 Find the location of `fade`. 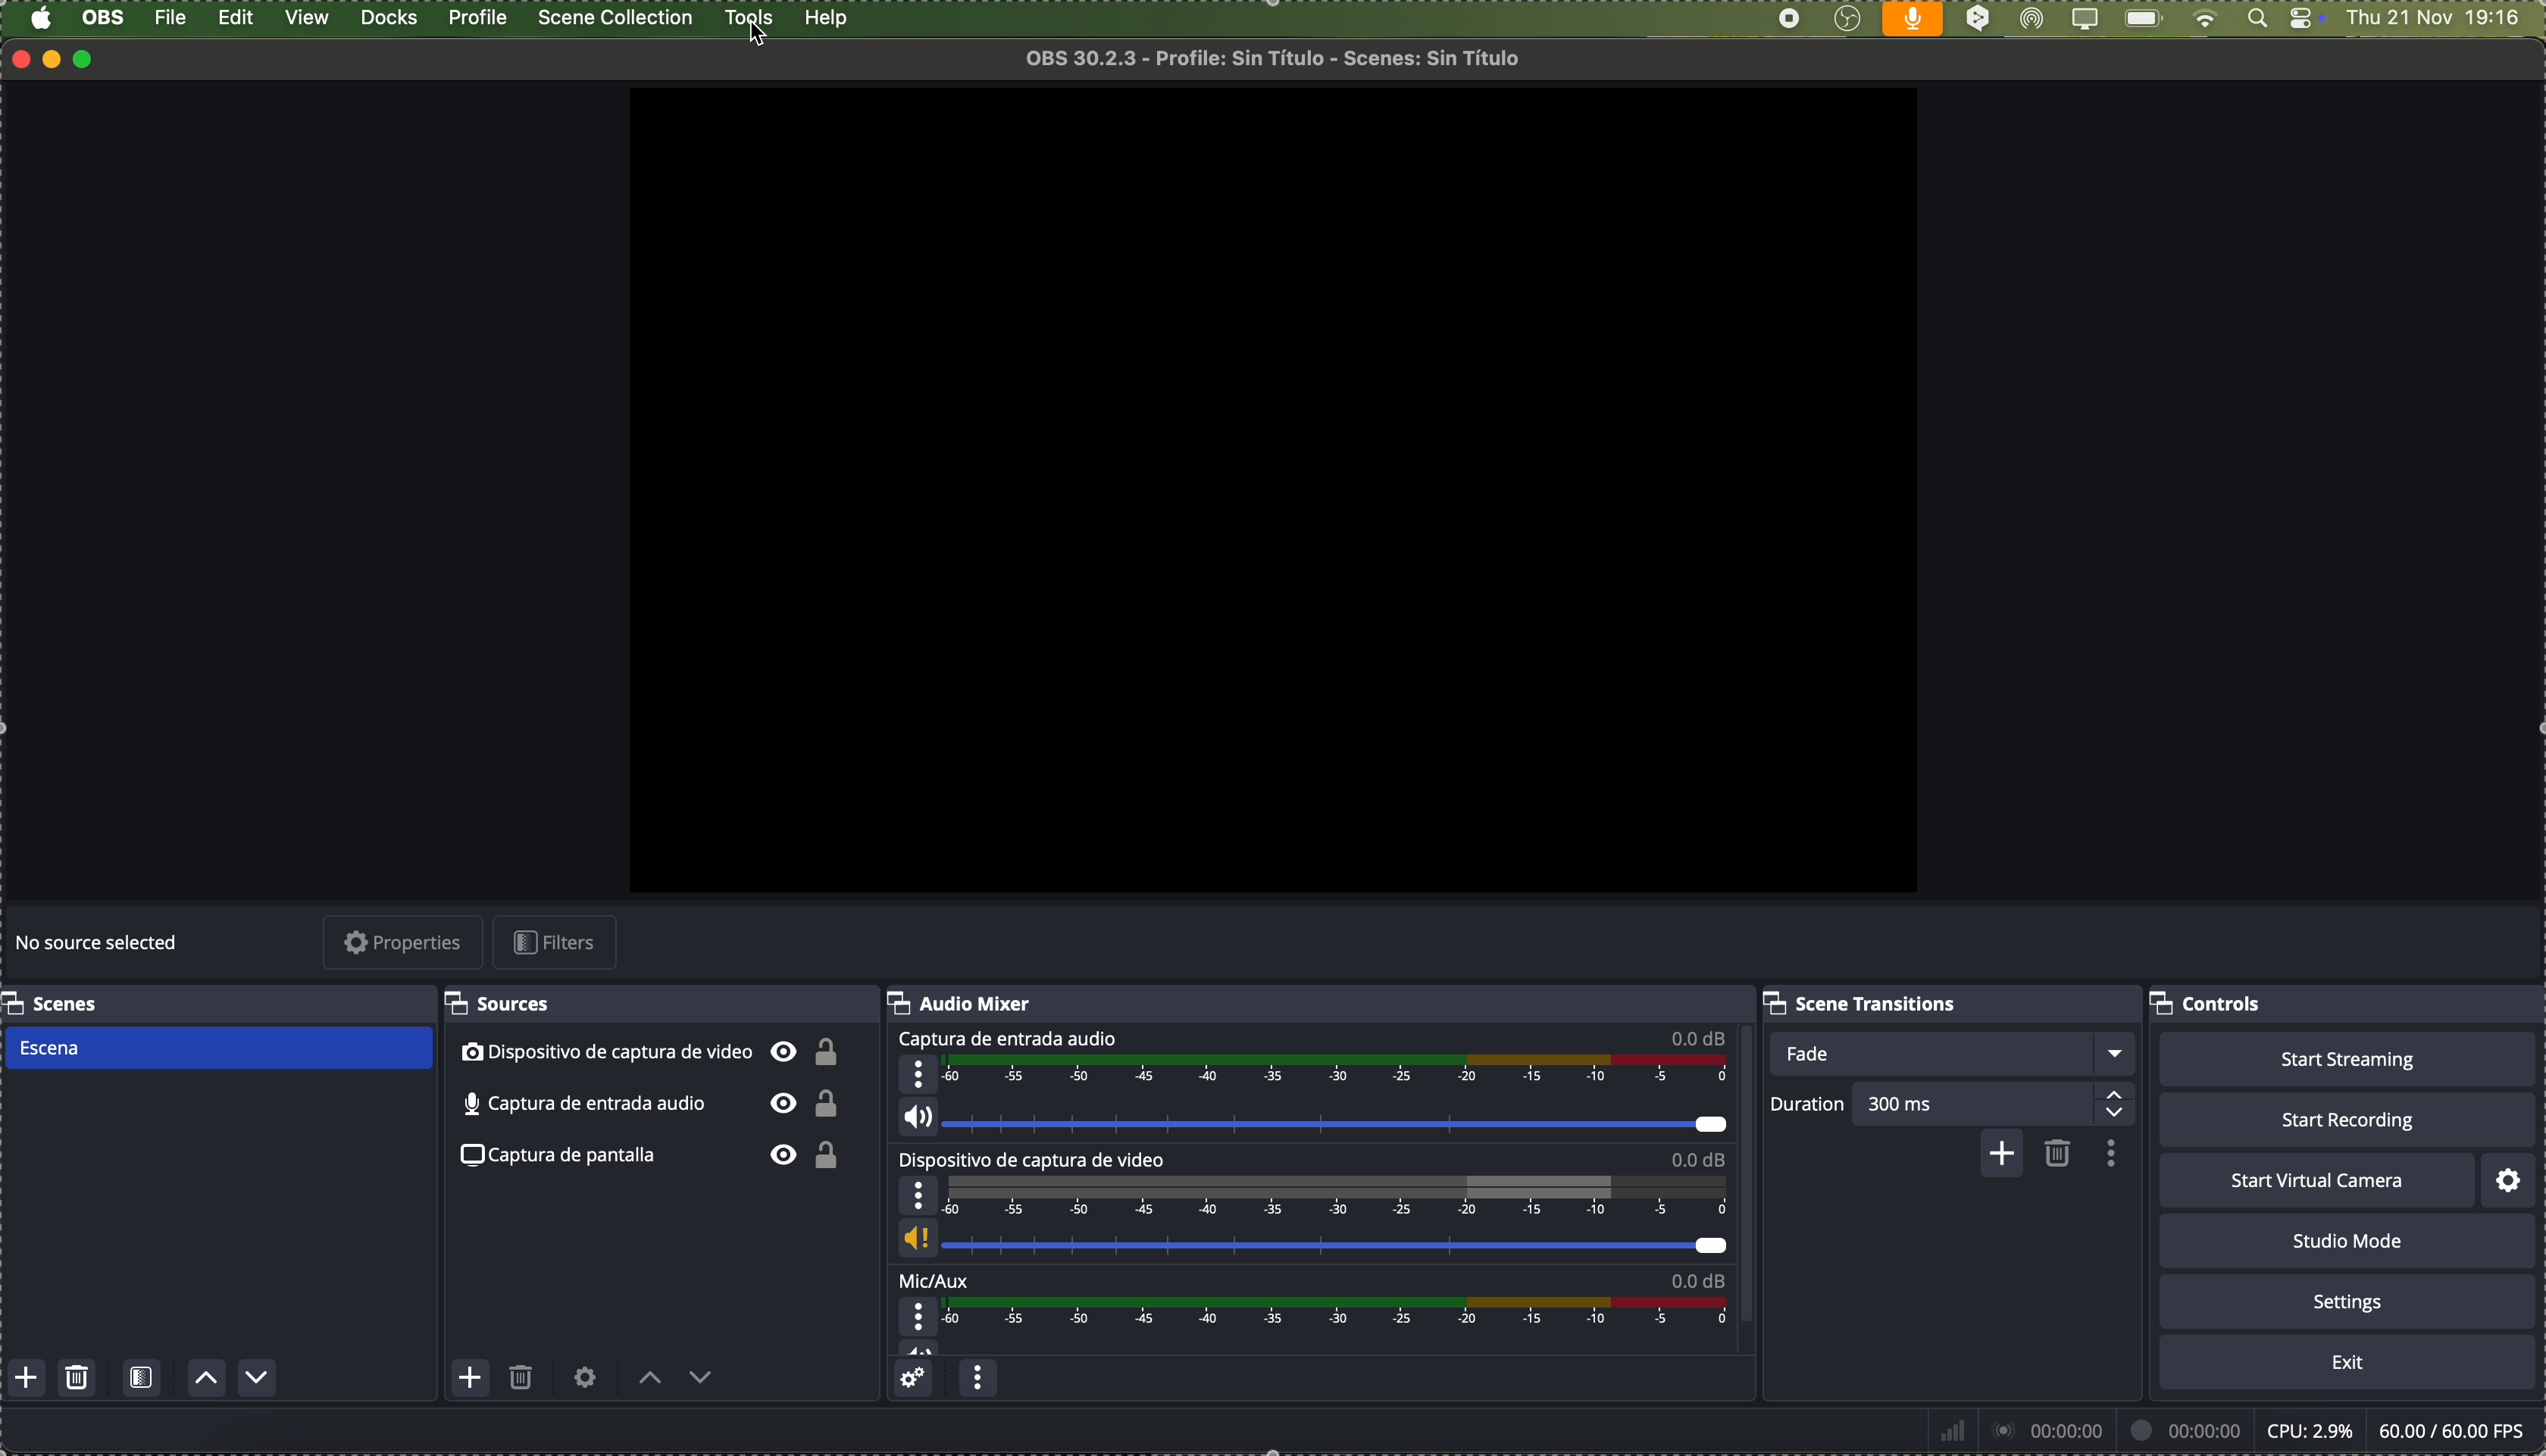

fade is located at coordinates (1953, 1054).